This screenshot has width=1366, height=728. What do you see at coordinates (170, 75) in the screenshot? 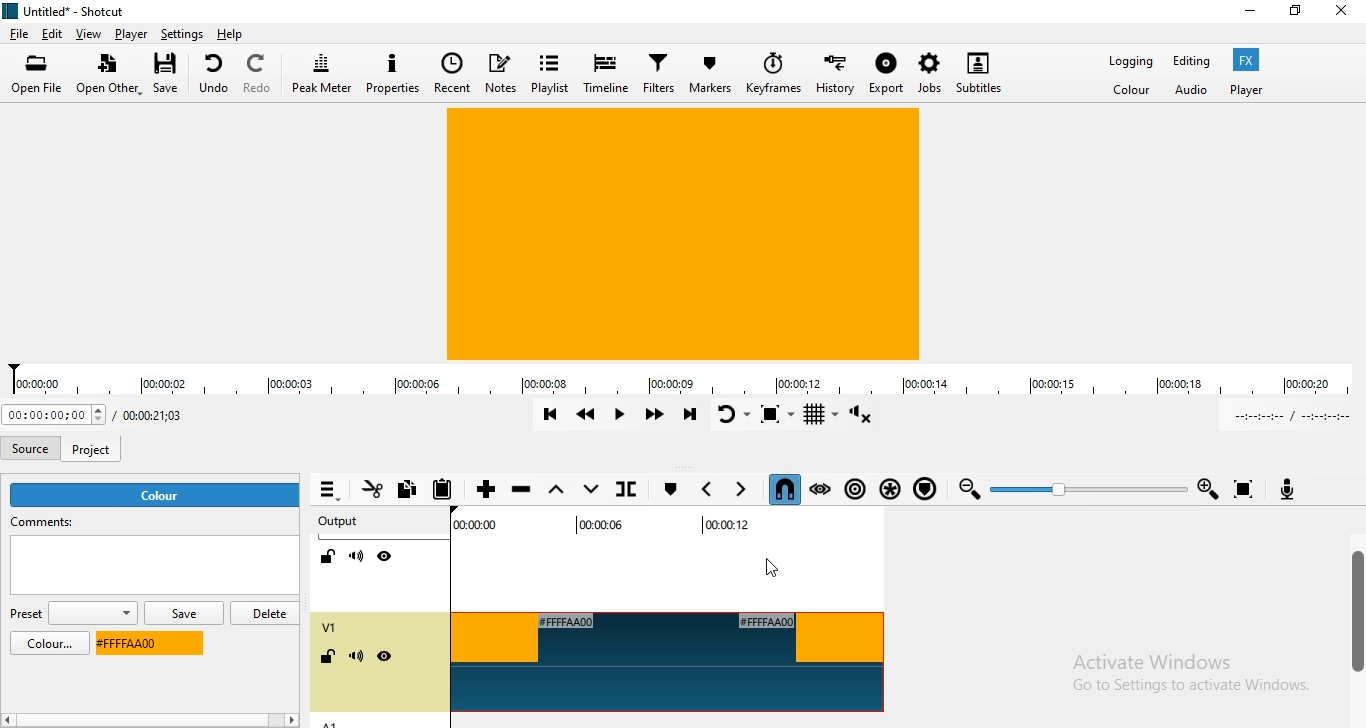
I see `Save` at bounding box center [170, 75].